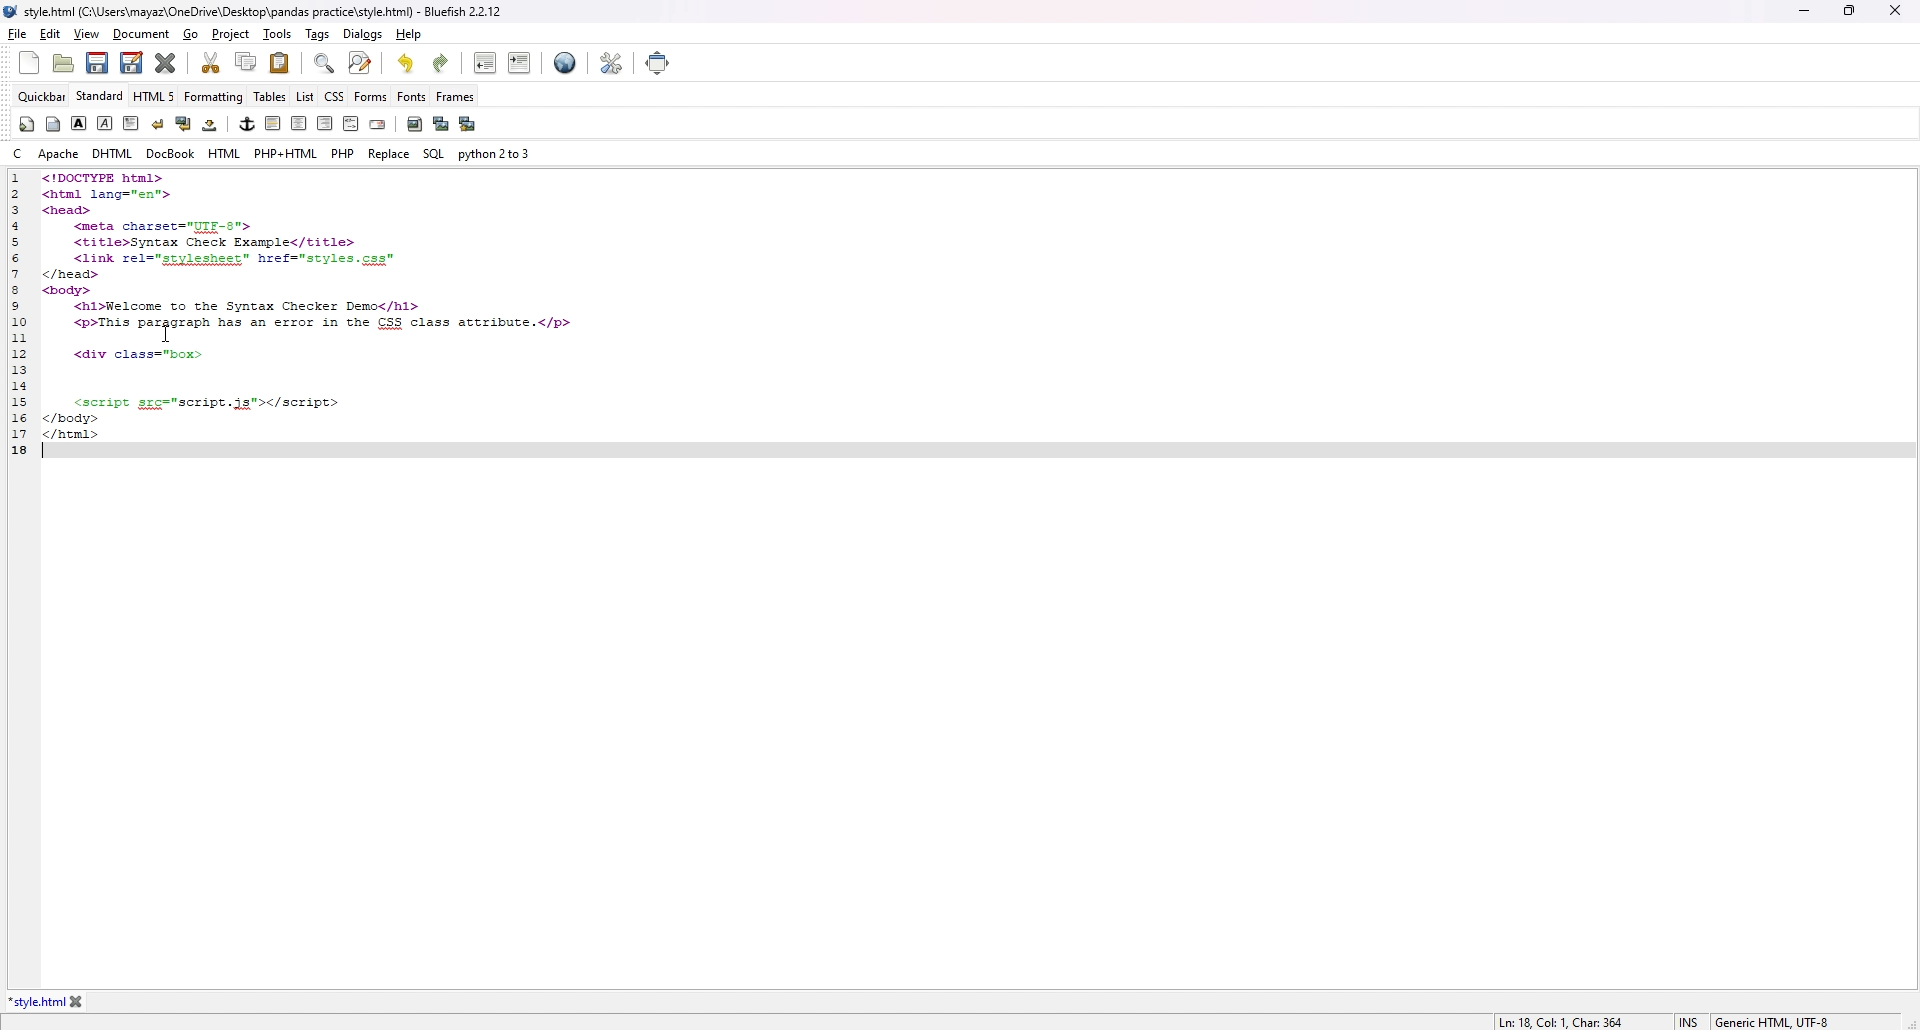 The image size is (1920, 1030). What do you see at coordinates (408, 34) in the screenshot?
I see `help` at bounding box center [408, 34].